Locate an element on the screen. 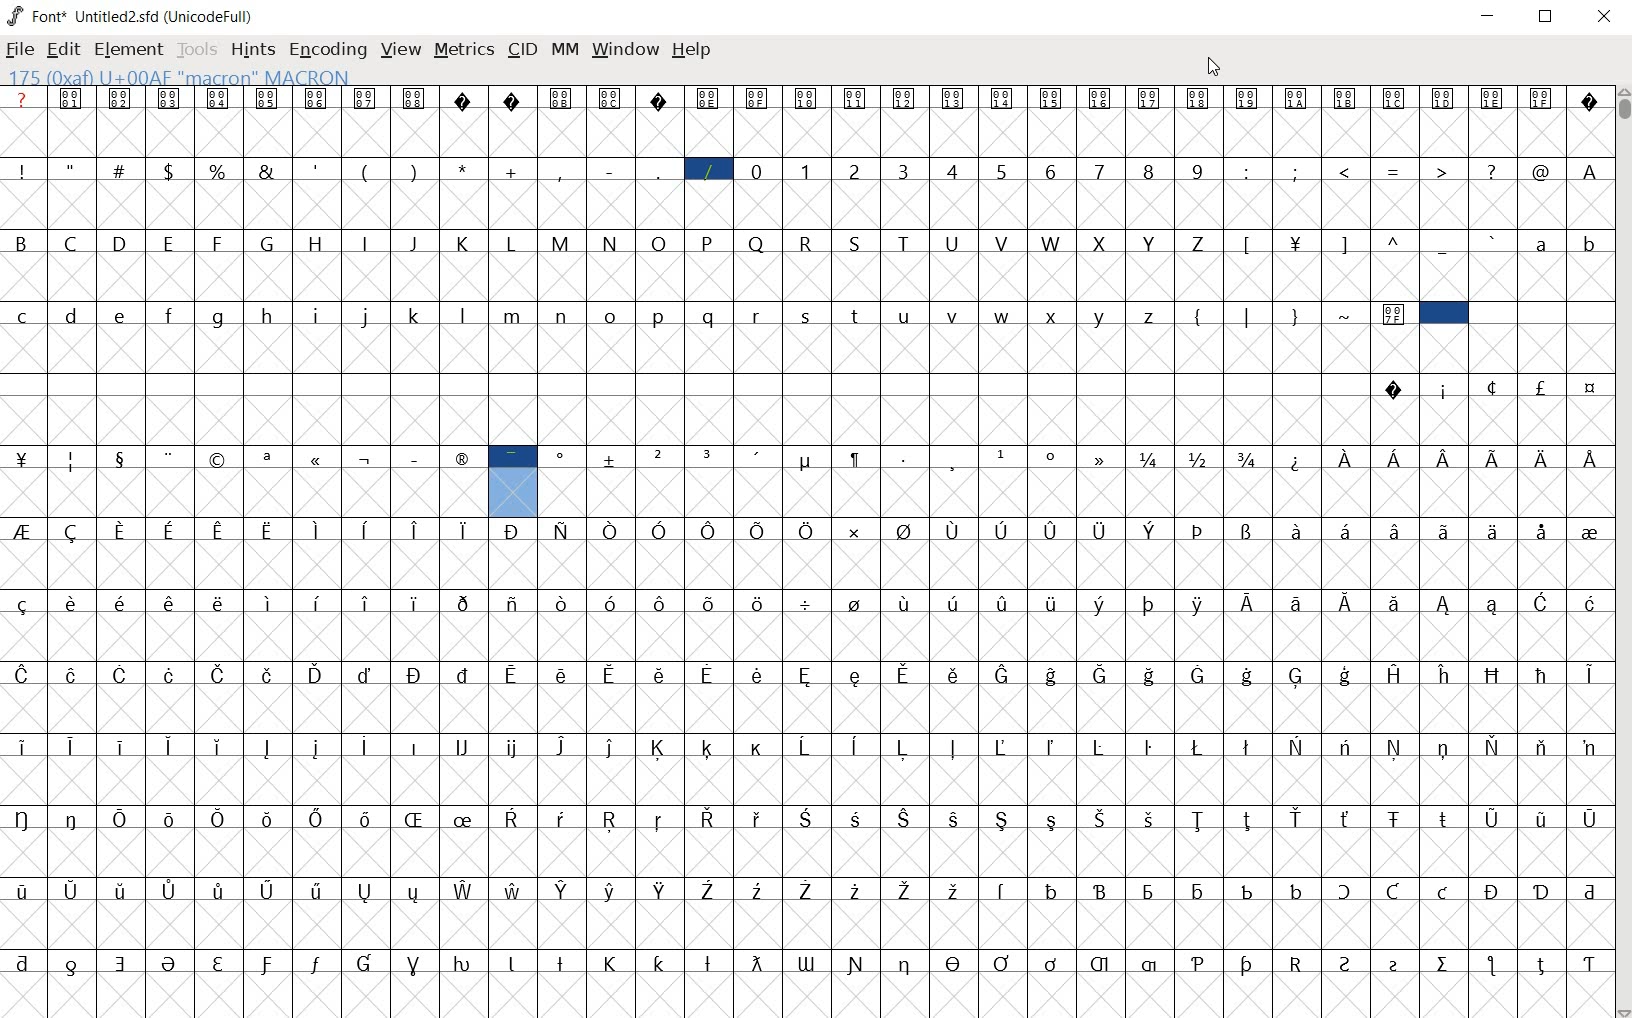  ENCODING is located at coordinates (328, 50).